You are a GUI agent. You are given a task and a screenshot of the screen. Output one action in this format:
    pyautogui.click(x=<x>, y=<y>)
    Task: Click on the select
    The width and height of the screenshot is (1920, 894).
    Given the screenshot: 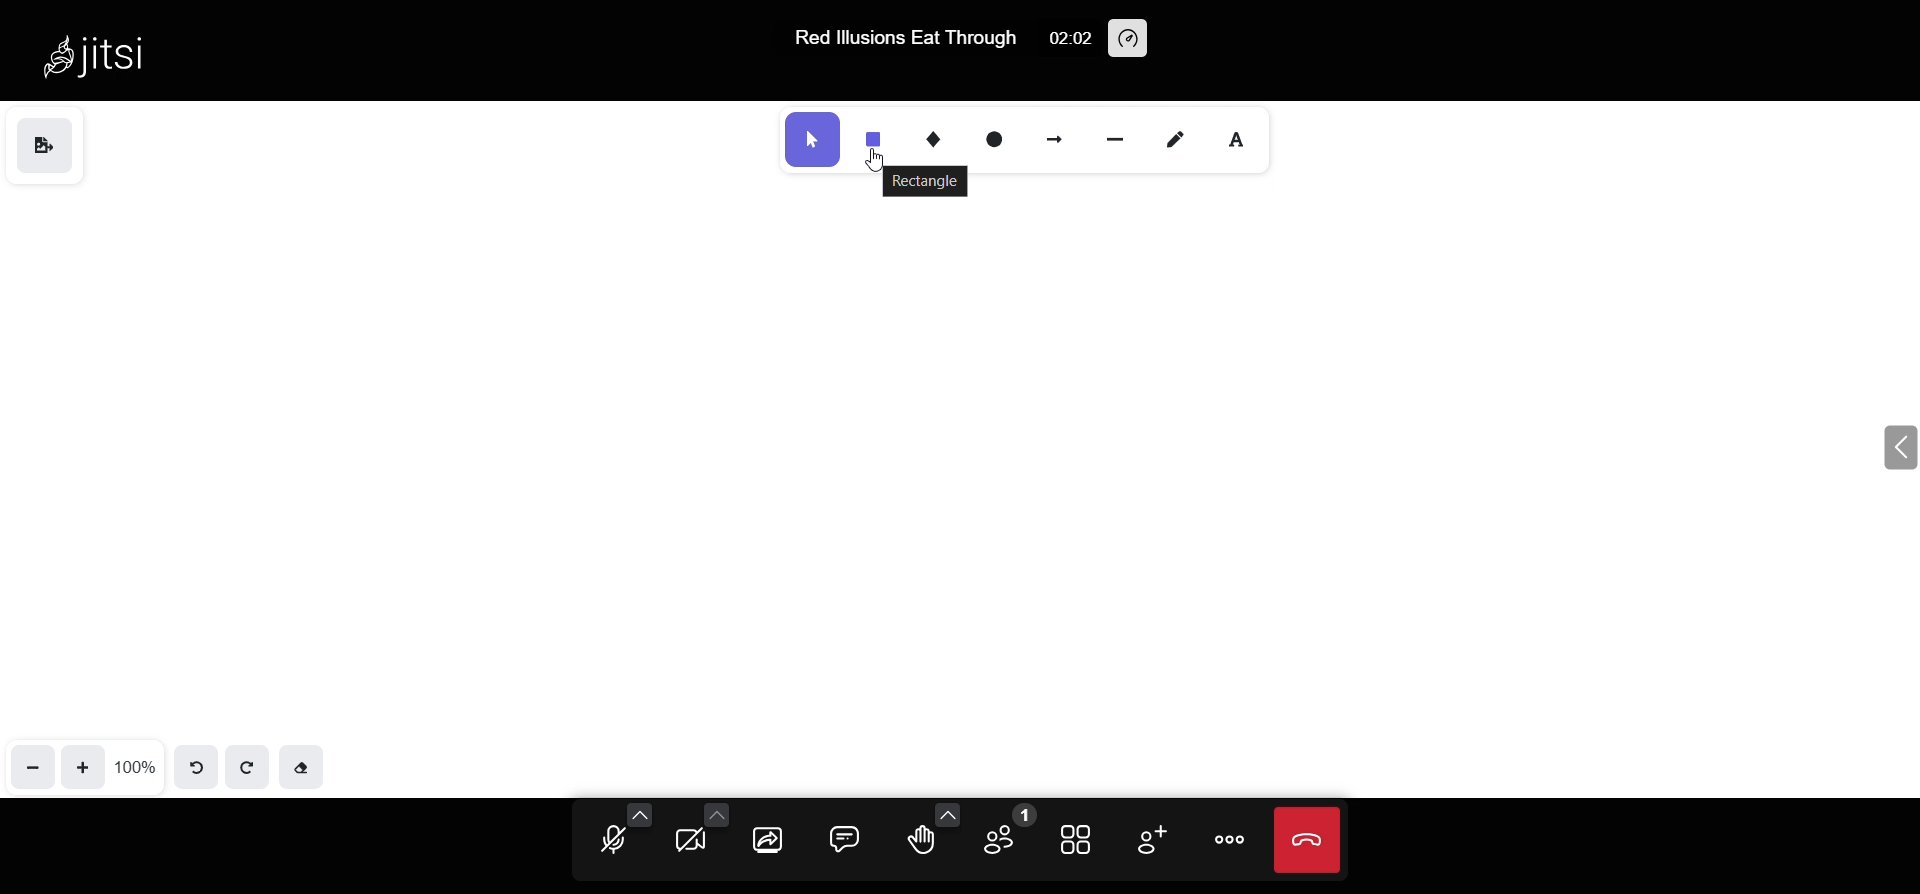 What is the action you would take?
    pyautogui.click(x=812, y=138)
    